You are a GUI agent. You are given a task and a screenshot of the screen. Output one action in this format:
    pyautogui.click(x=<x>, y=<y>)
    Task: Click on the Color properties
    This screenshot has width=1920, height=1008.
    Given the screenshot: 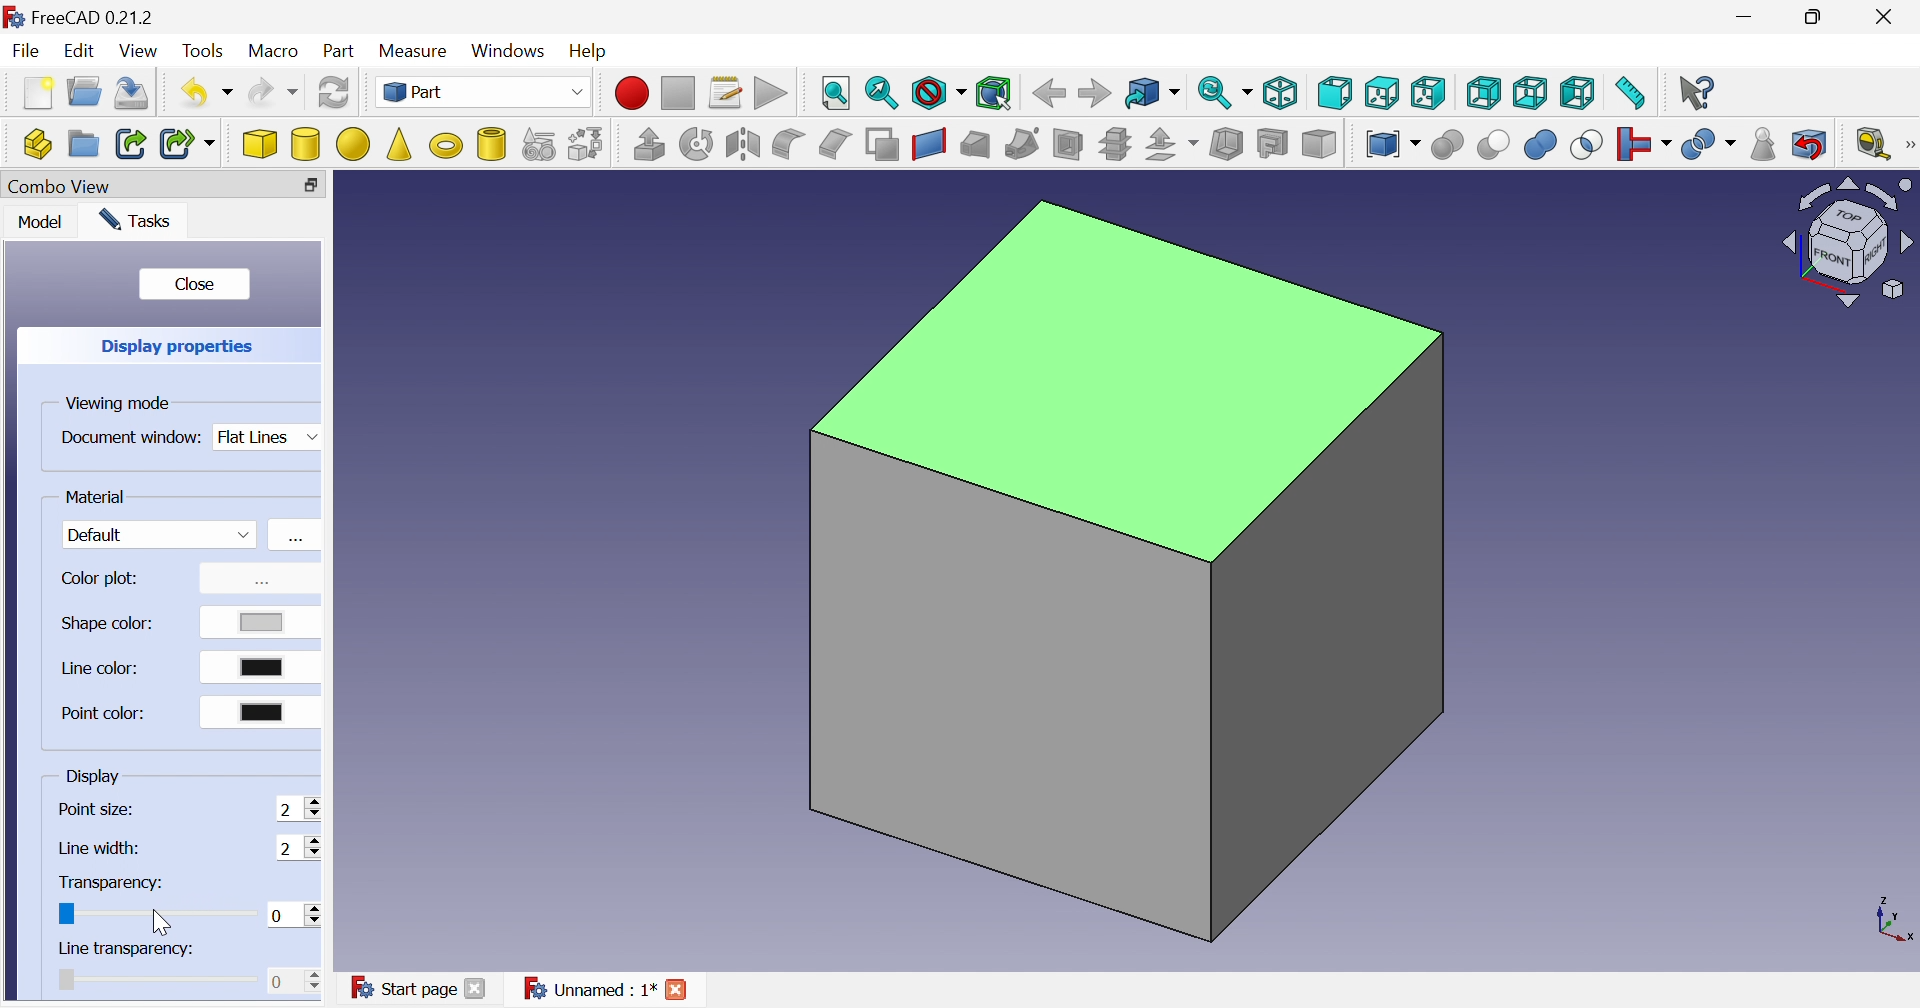 What is the action you would take?
    pyautogui.click(x=255, y=583)
    